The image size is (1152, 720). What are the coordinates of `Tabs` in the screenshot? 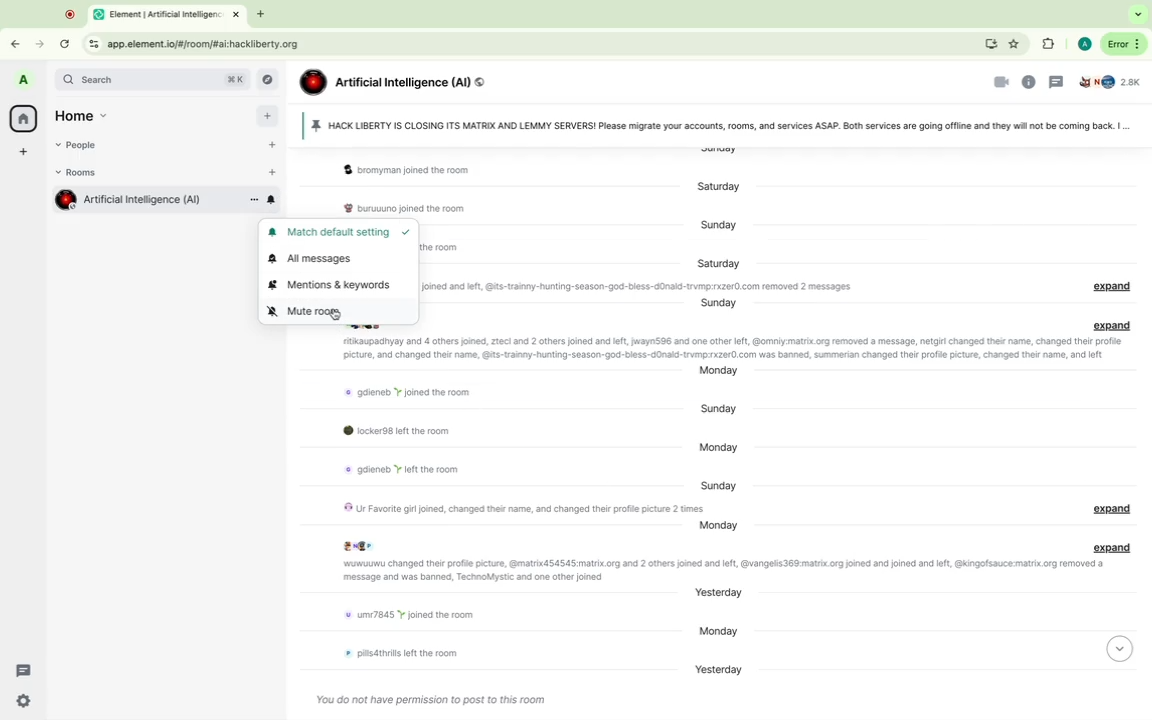 It's located at (154, 15).